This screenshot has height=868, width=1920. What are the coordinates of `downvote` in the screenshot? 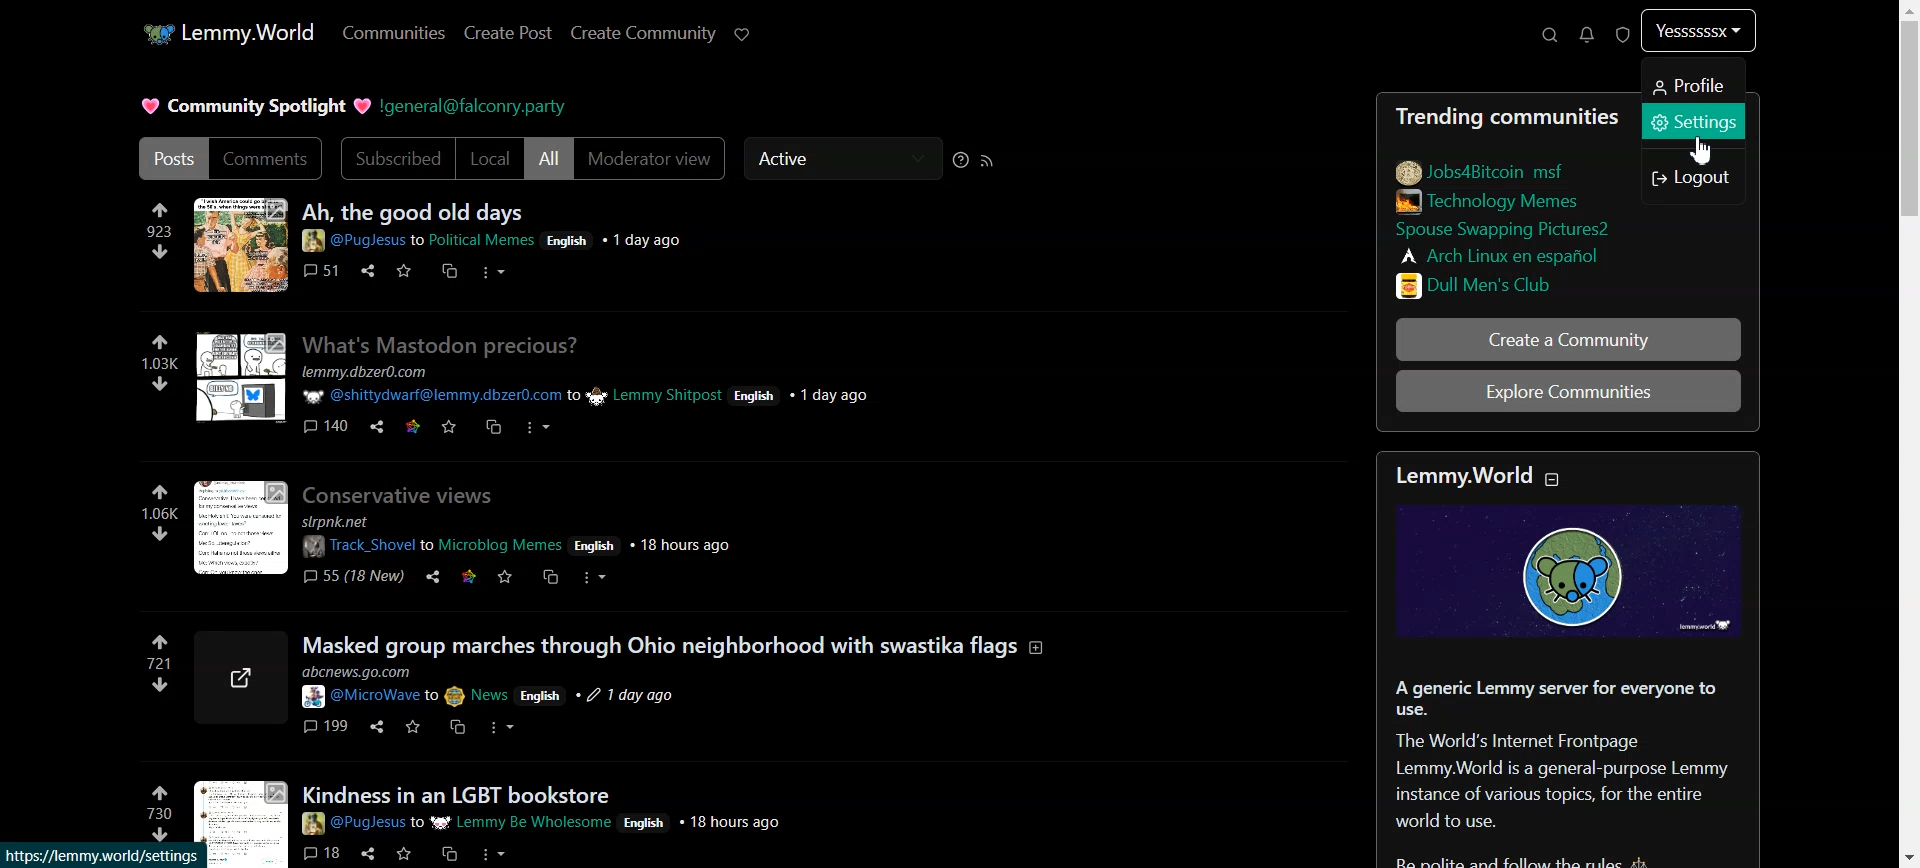 It's located at (161, 834).